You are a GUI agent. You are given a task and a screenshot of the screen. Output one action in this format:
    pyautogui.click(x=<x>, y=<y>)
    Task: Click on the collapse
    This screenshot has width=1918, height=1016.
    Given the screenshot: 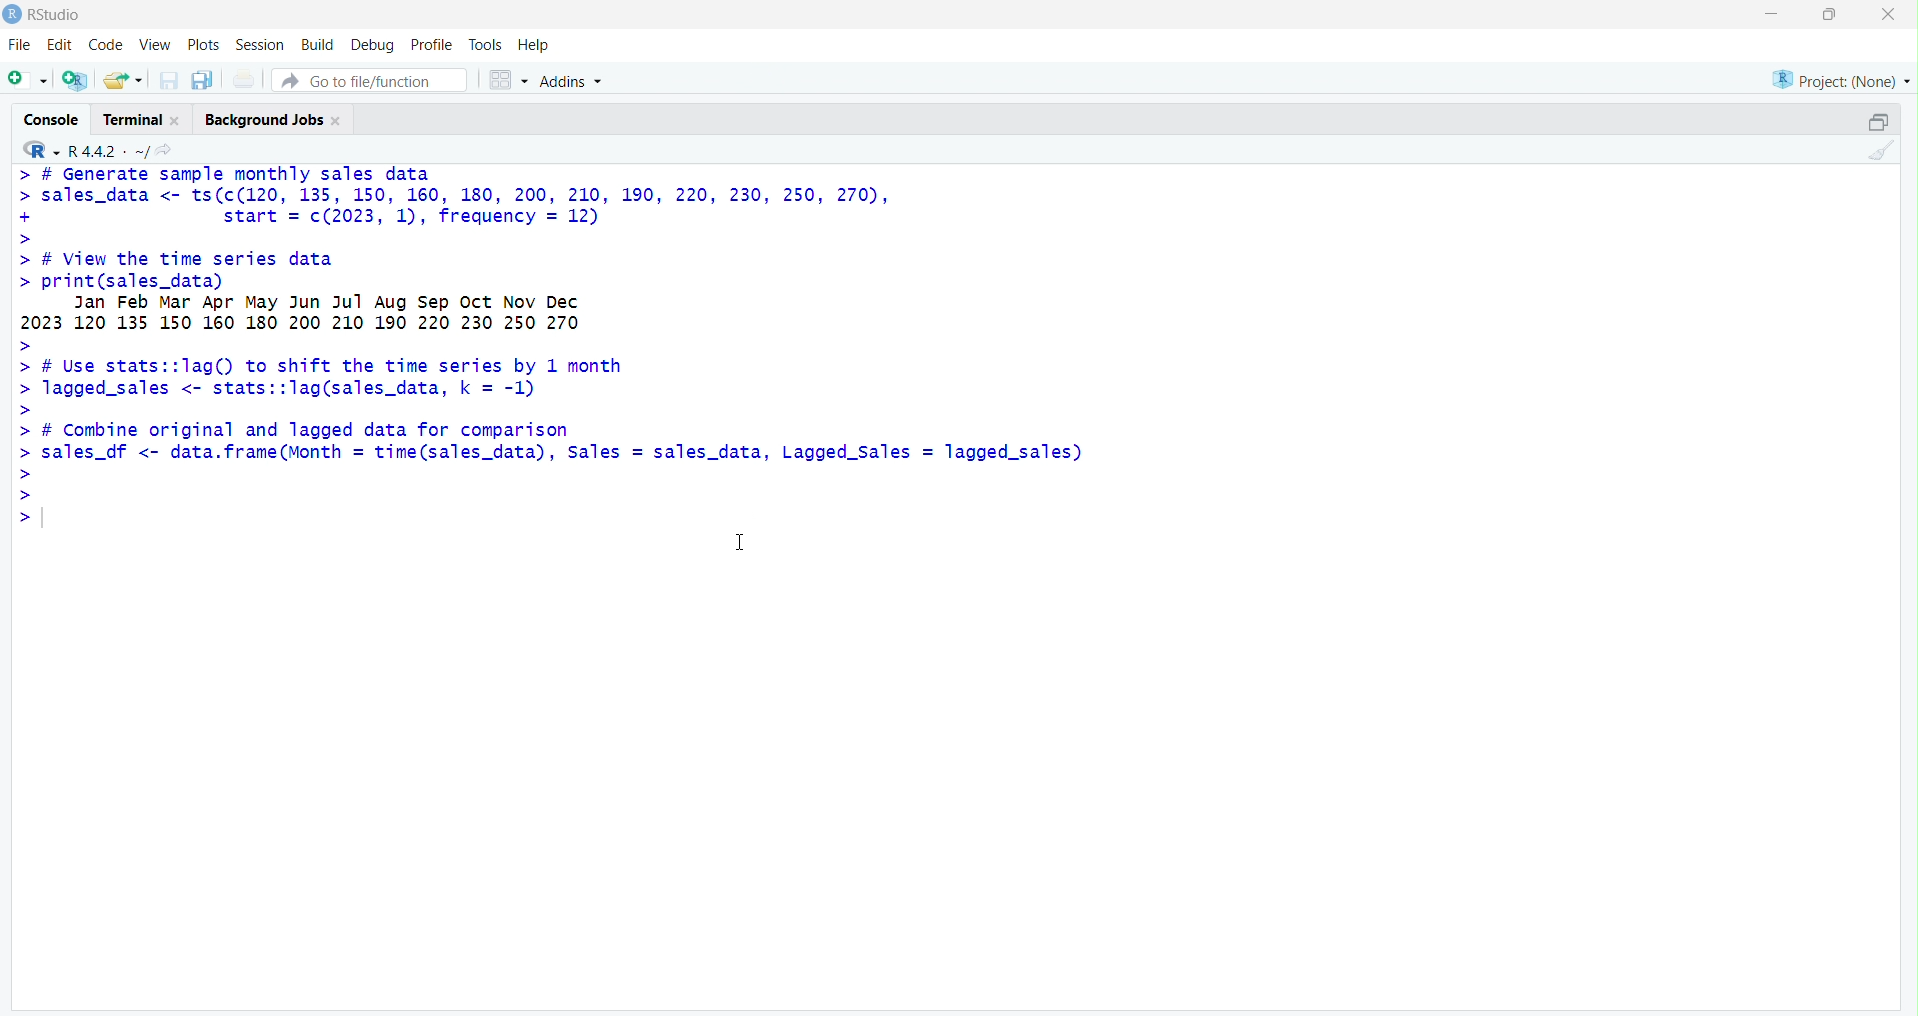 What is the action you would take?
    pyautogui.click(x=1878, y=120)
    